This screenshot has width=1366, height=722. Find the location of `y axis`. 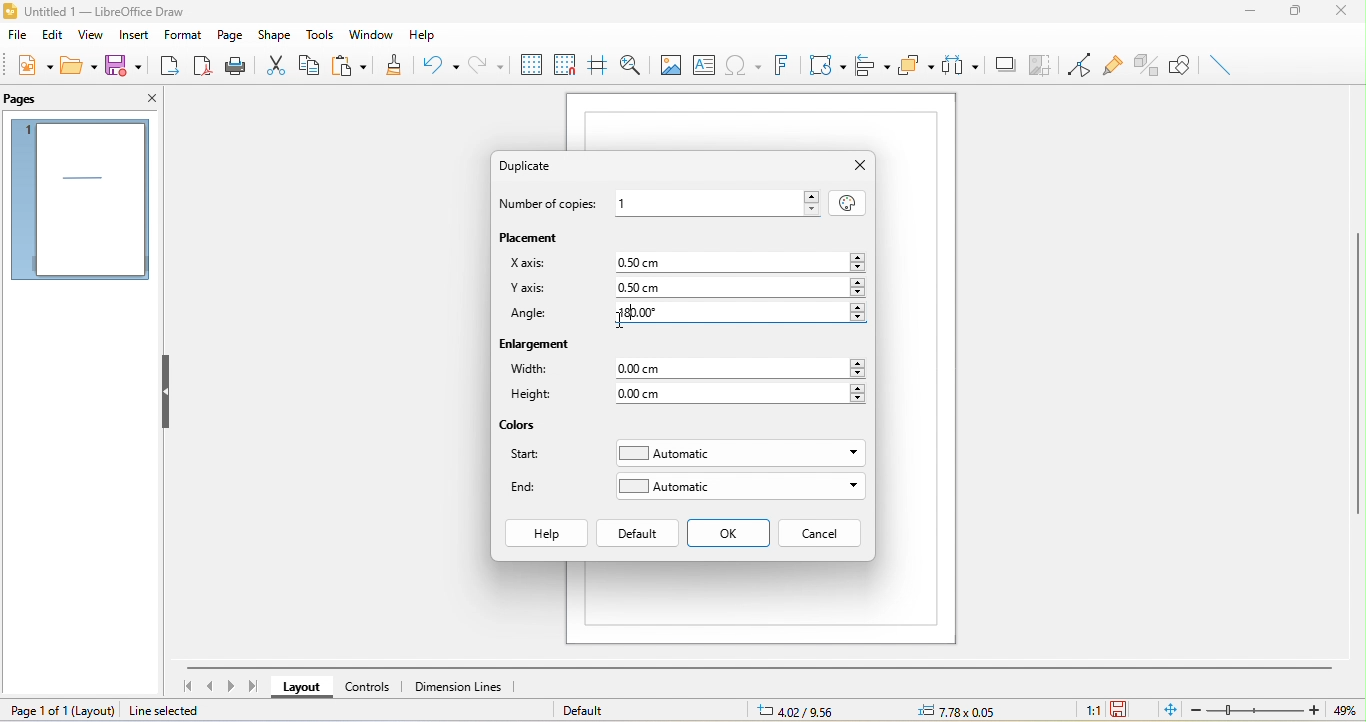

y axis is located at coordinates (528, 290).